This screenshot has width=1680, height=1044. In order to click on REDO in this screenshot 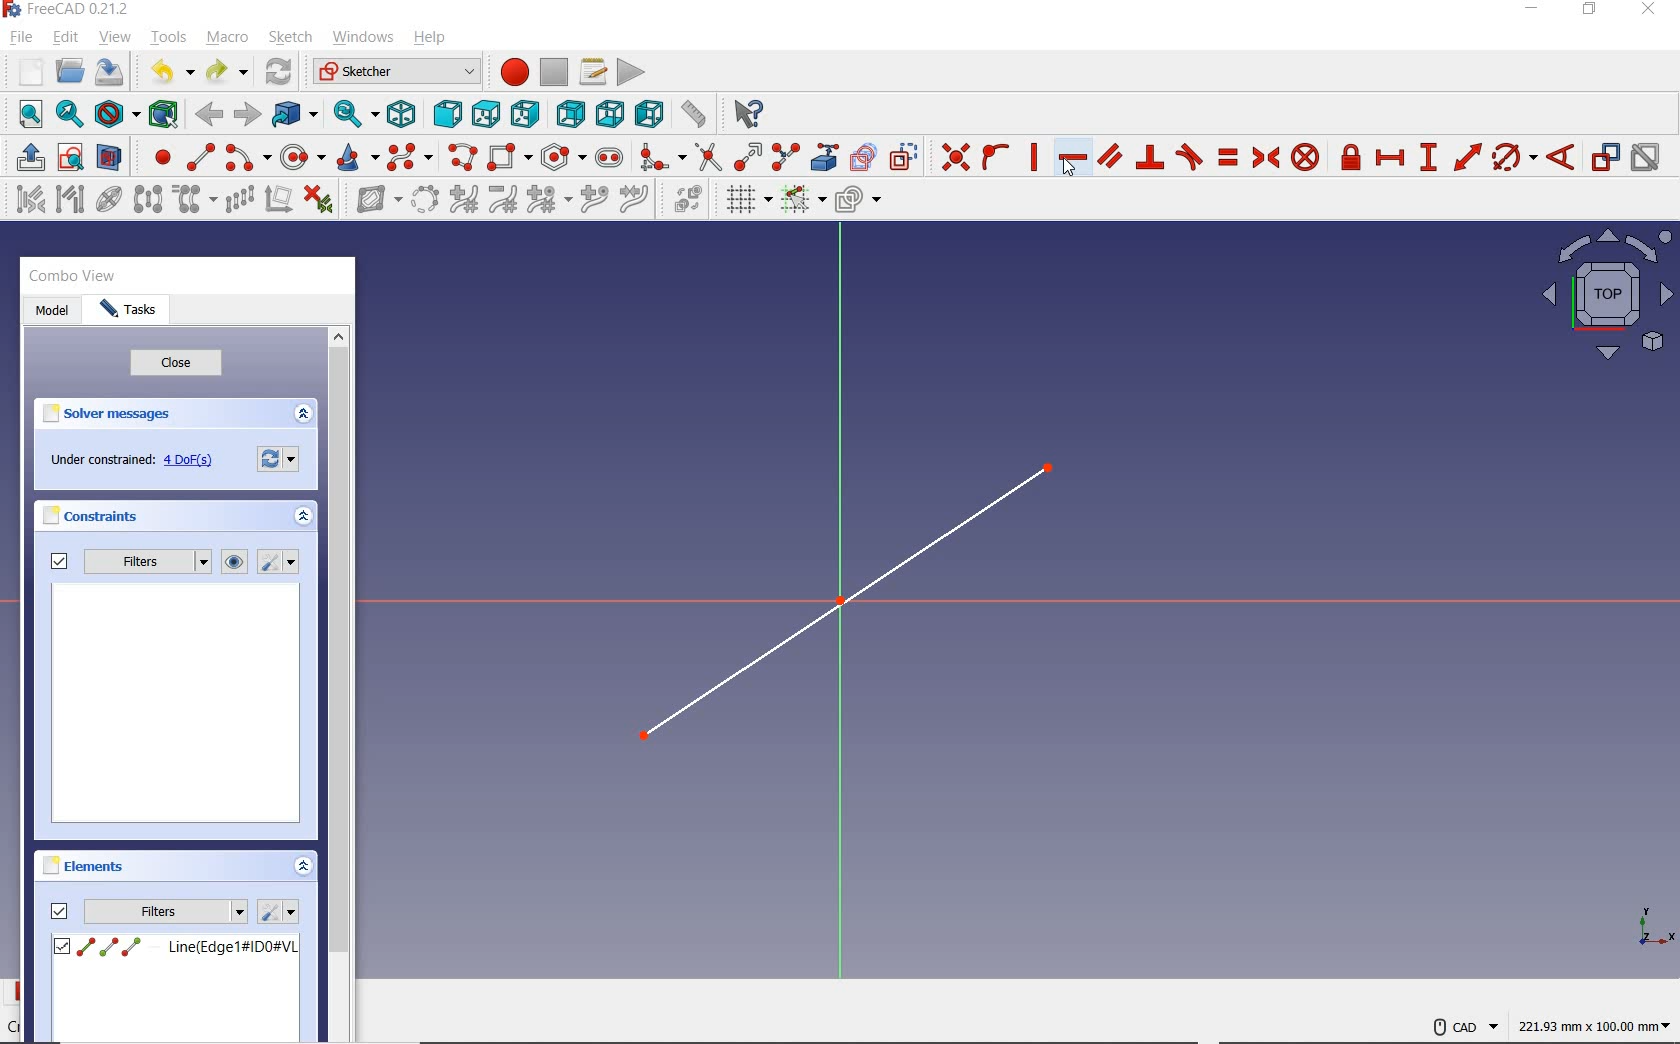, I will do `click(226, 73)`.